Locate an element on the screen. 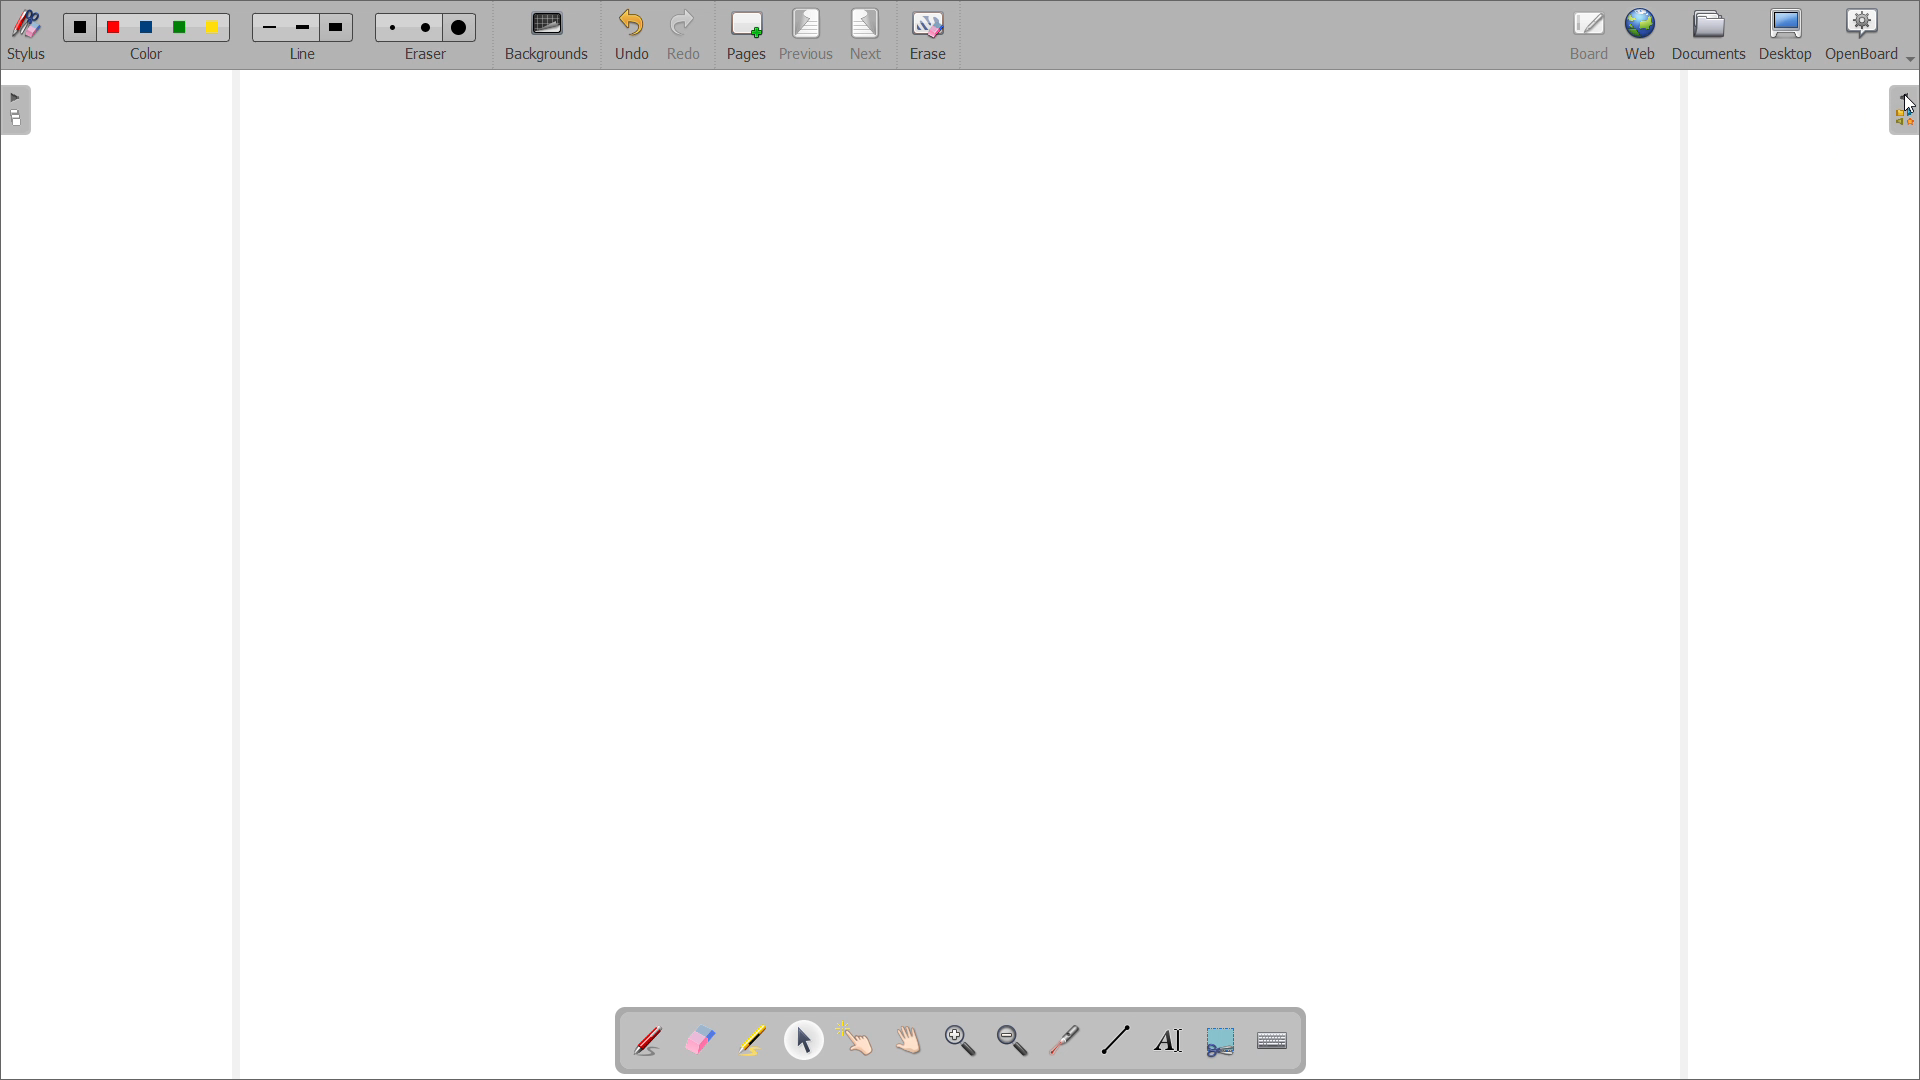 This screenshot has height=1080, width=1920. Color 2 is located at coordinates (114, 25).